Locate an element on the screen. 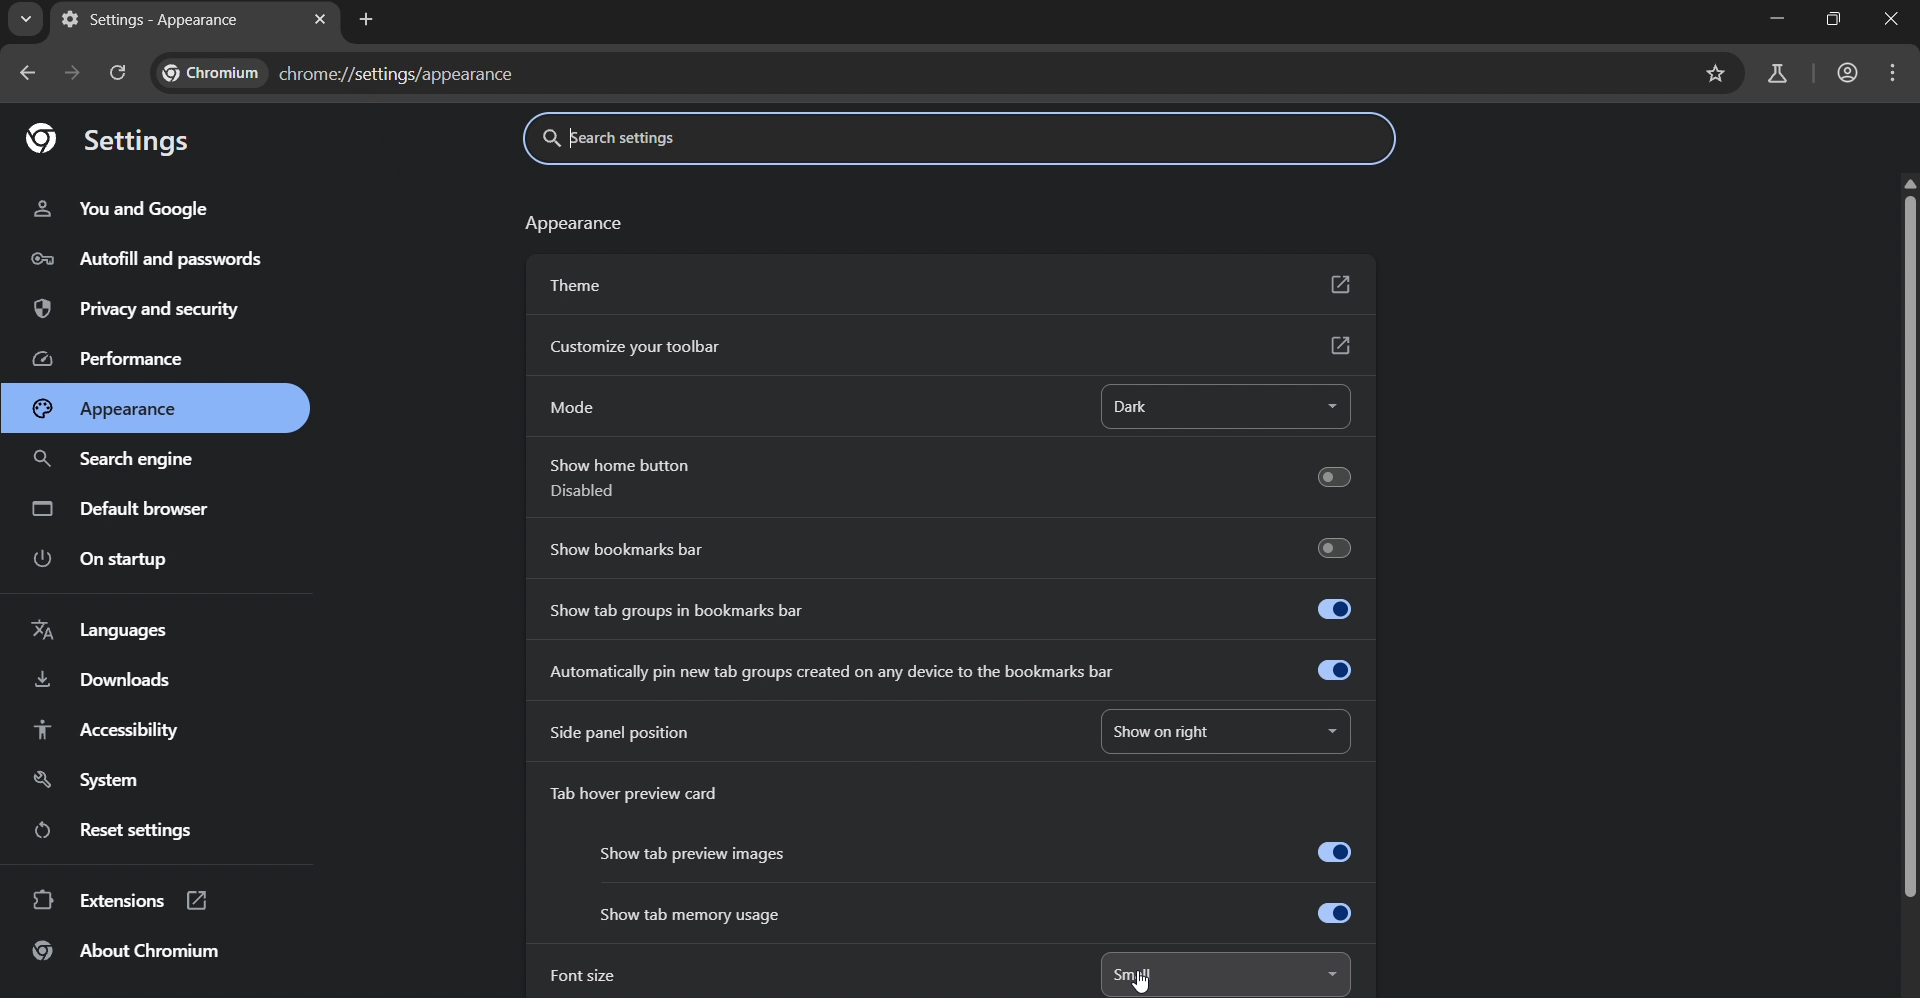 The height and width of the screenshot is (998, 1920). automatically pin new tab created on any device to the bookmarks bar is located at coordinates (956, 671).